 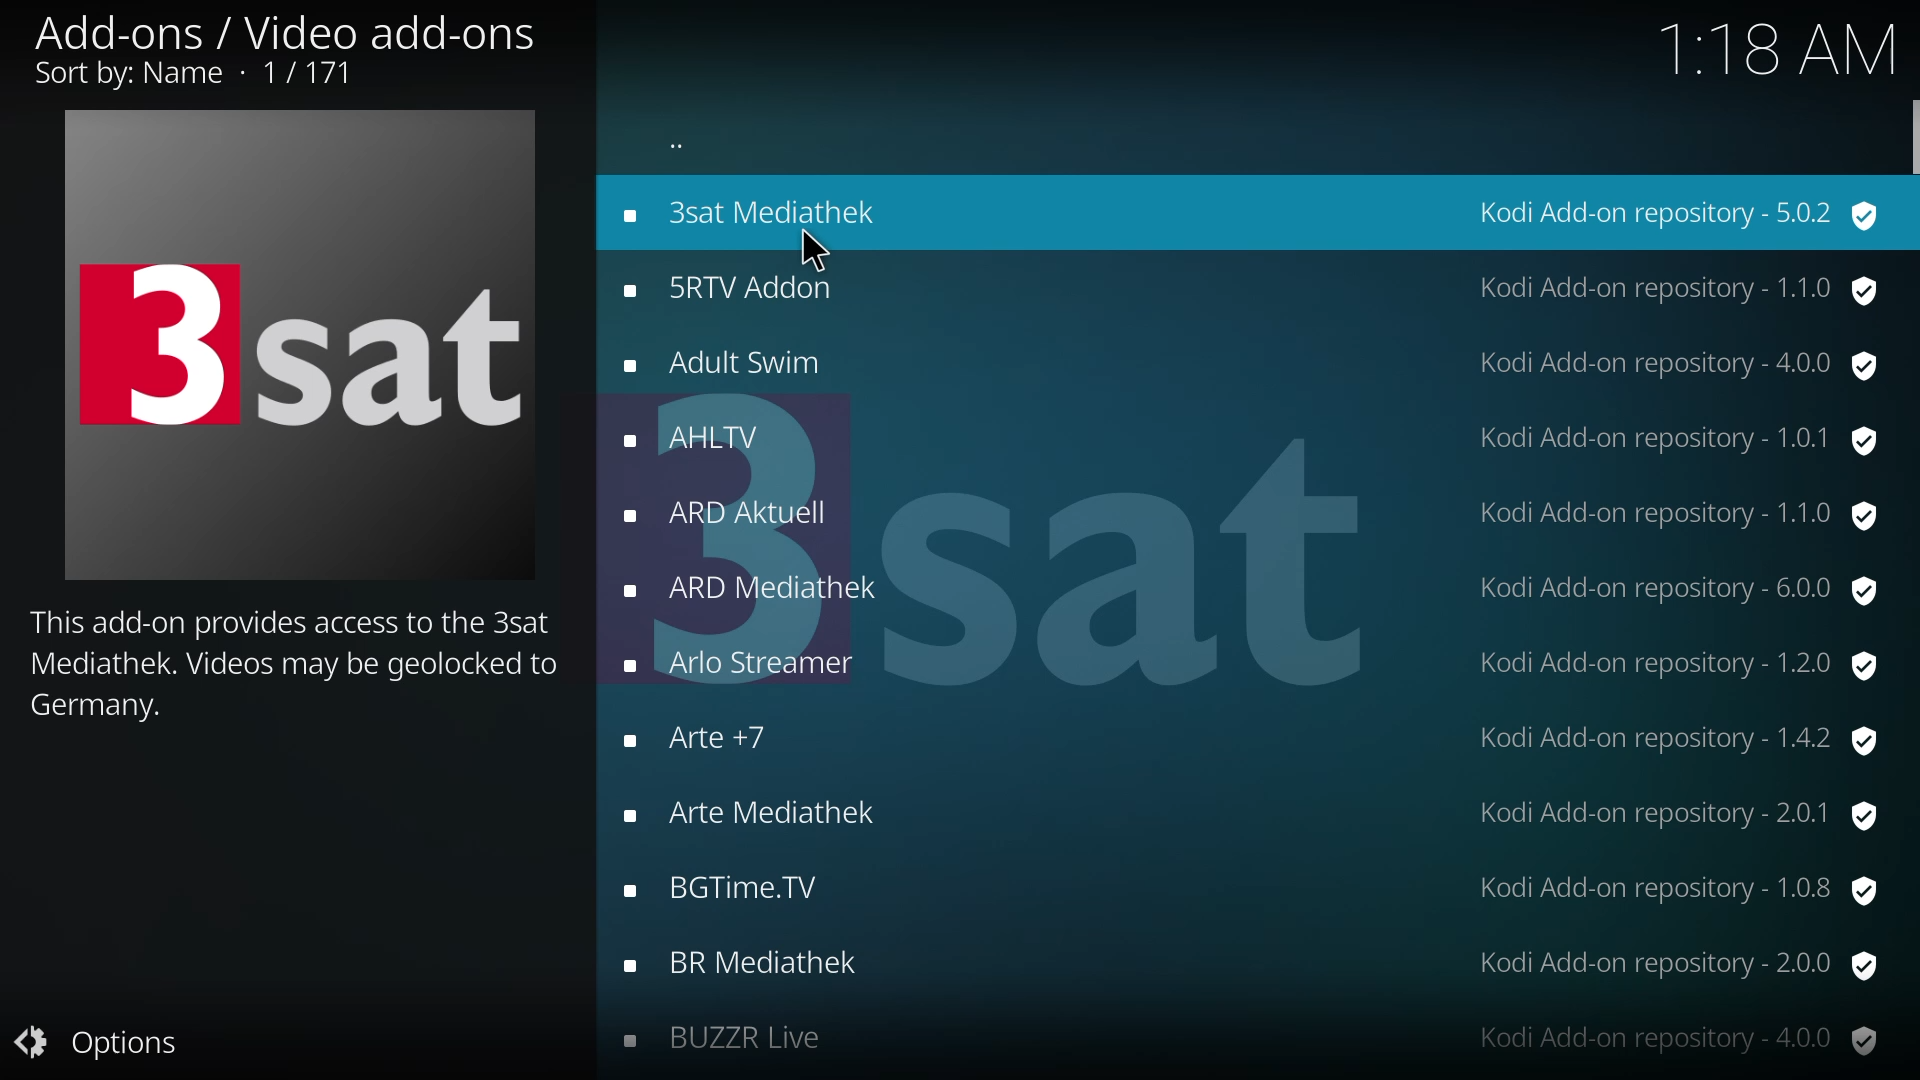 What do you see at coordinates (1917, 138) in the screenshot?
I see `scroll` at bounding box center [1917, 138].